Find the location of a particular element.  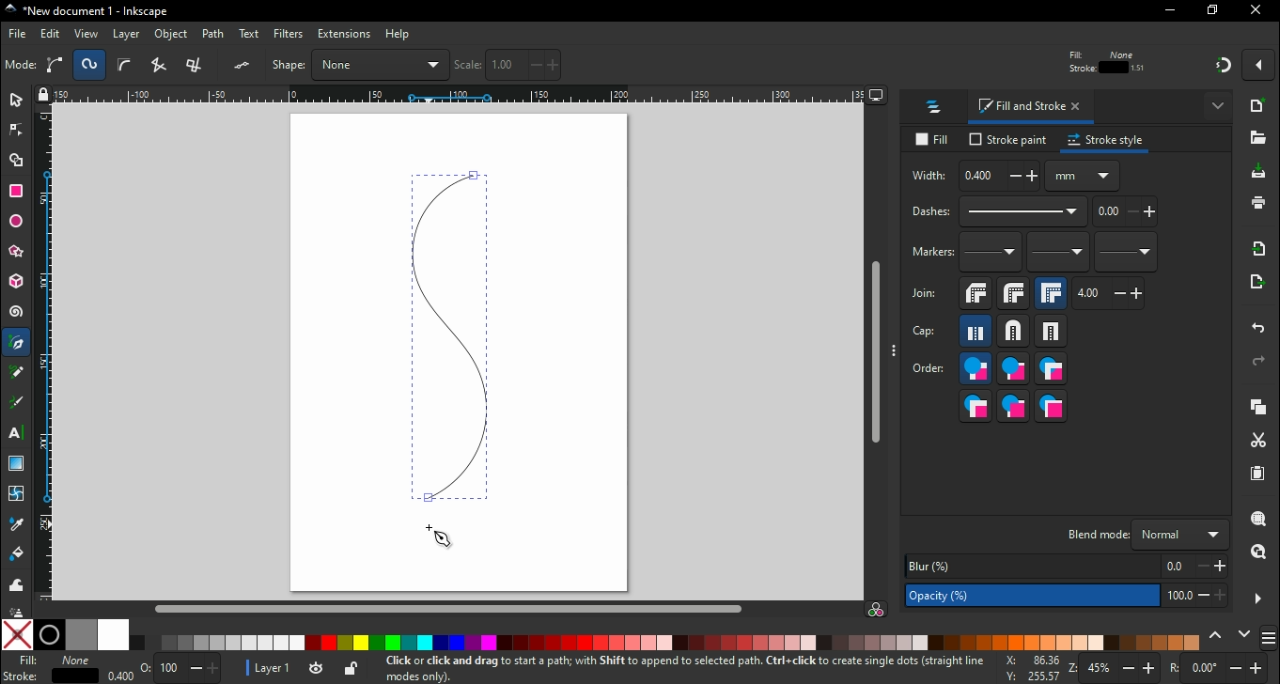

extensions is located at coordinates (343, 35).